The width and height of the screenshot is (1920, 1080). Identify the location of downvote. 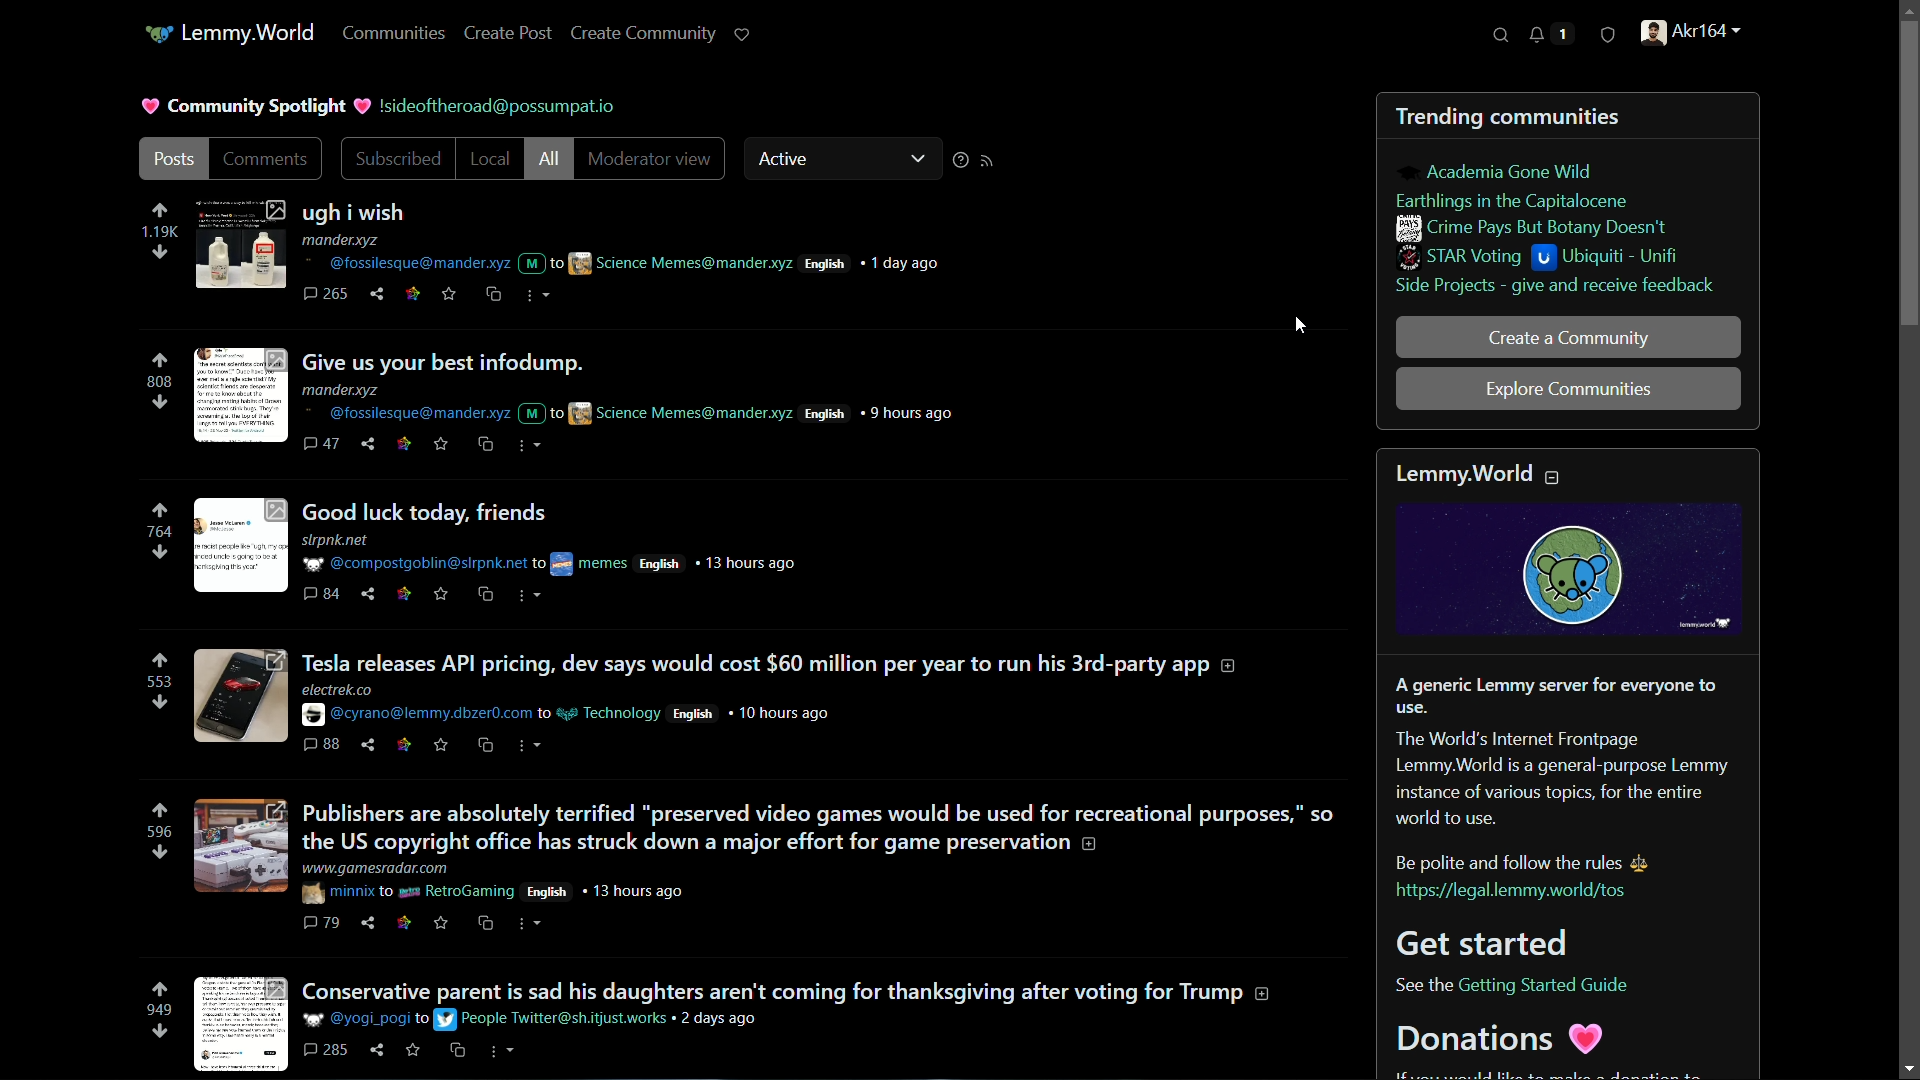
(159, 552).